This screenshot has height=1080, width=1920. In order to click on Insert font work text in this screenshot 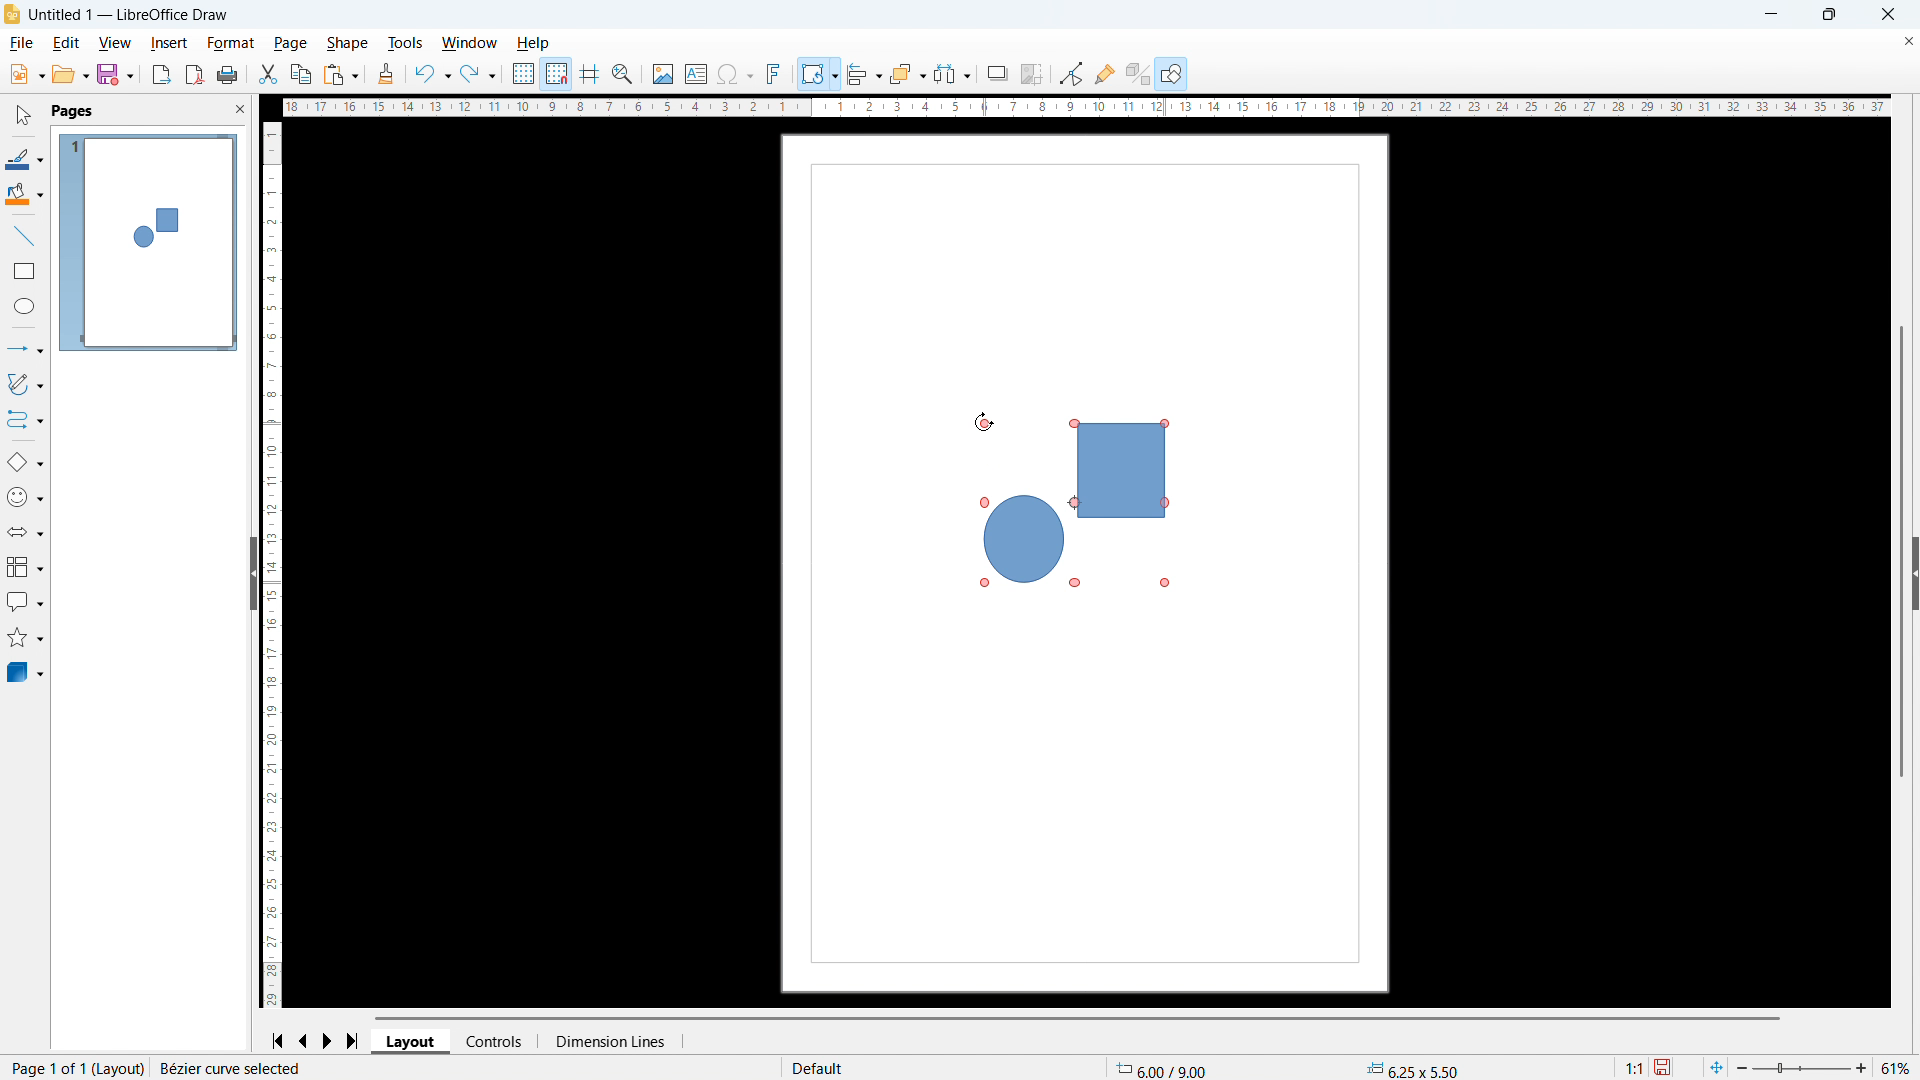, I will do `click(774, 73)`.